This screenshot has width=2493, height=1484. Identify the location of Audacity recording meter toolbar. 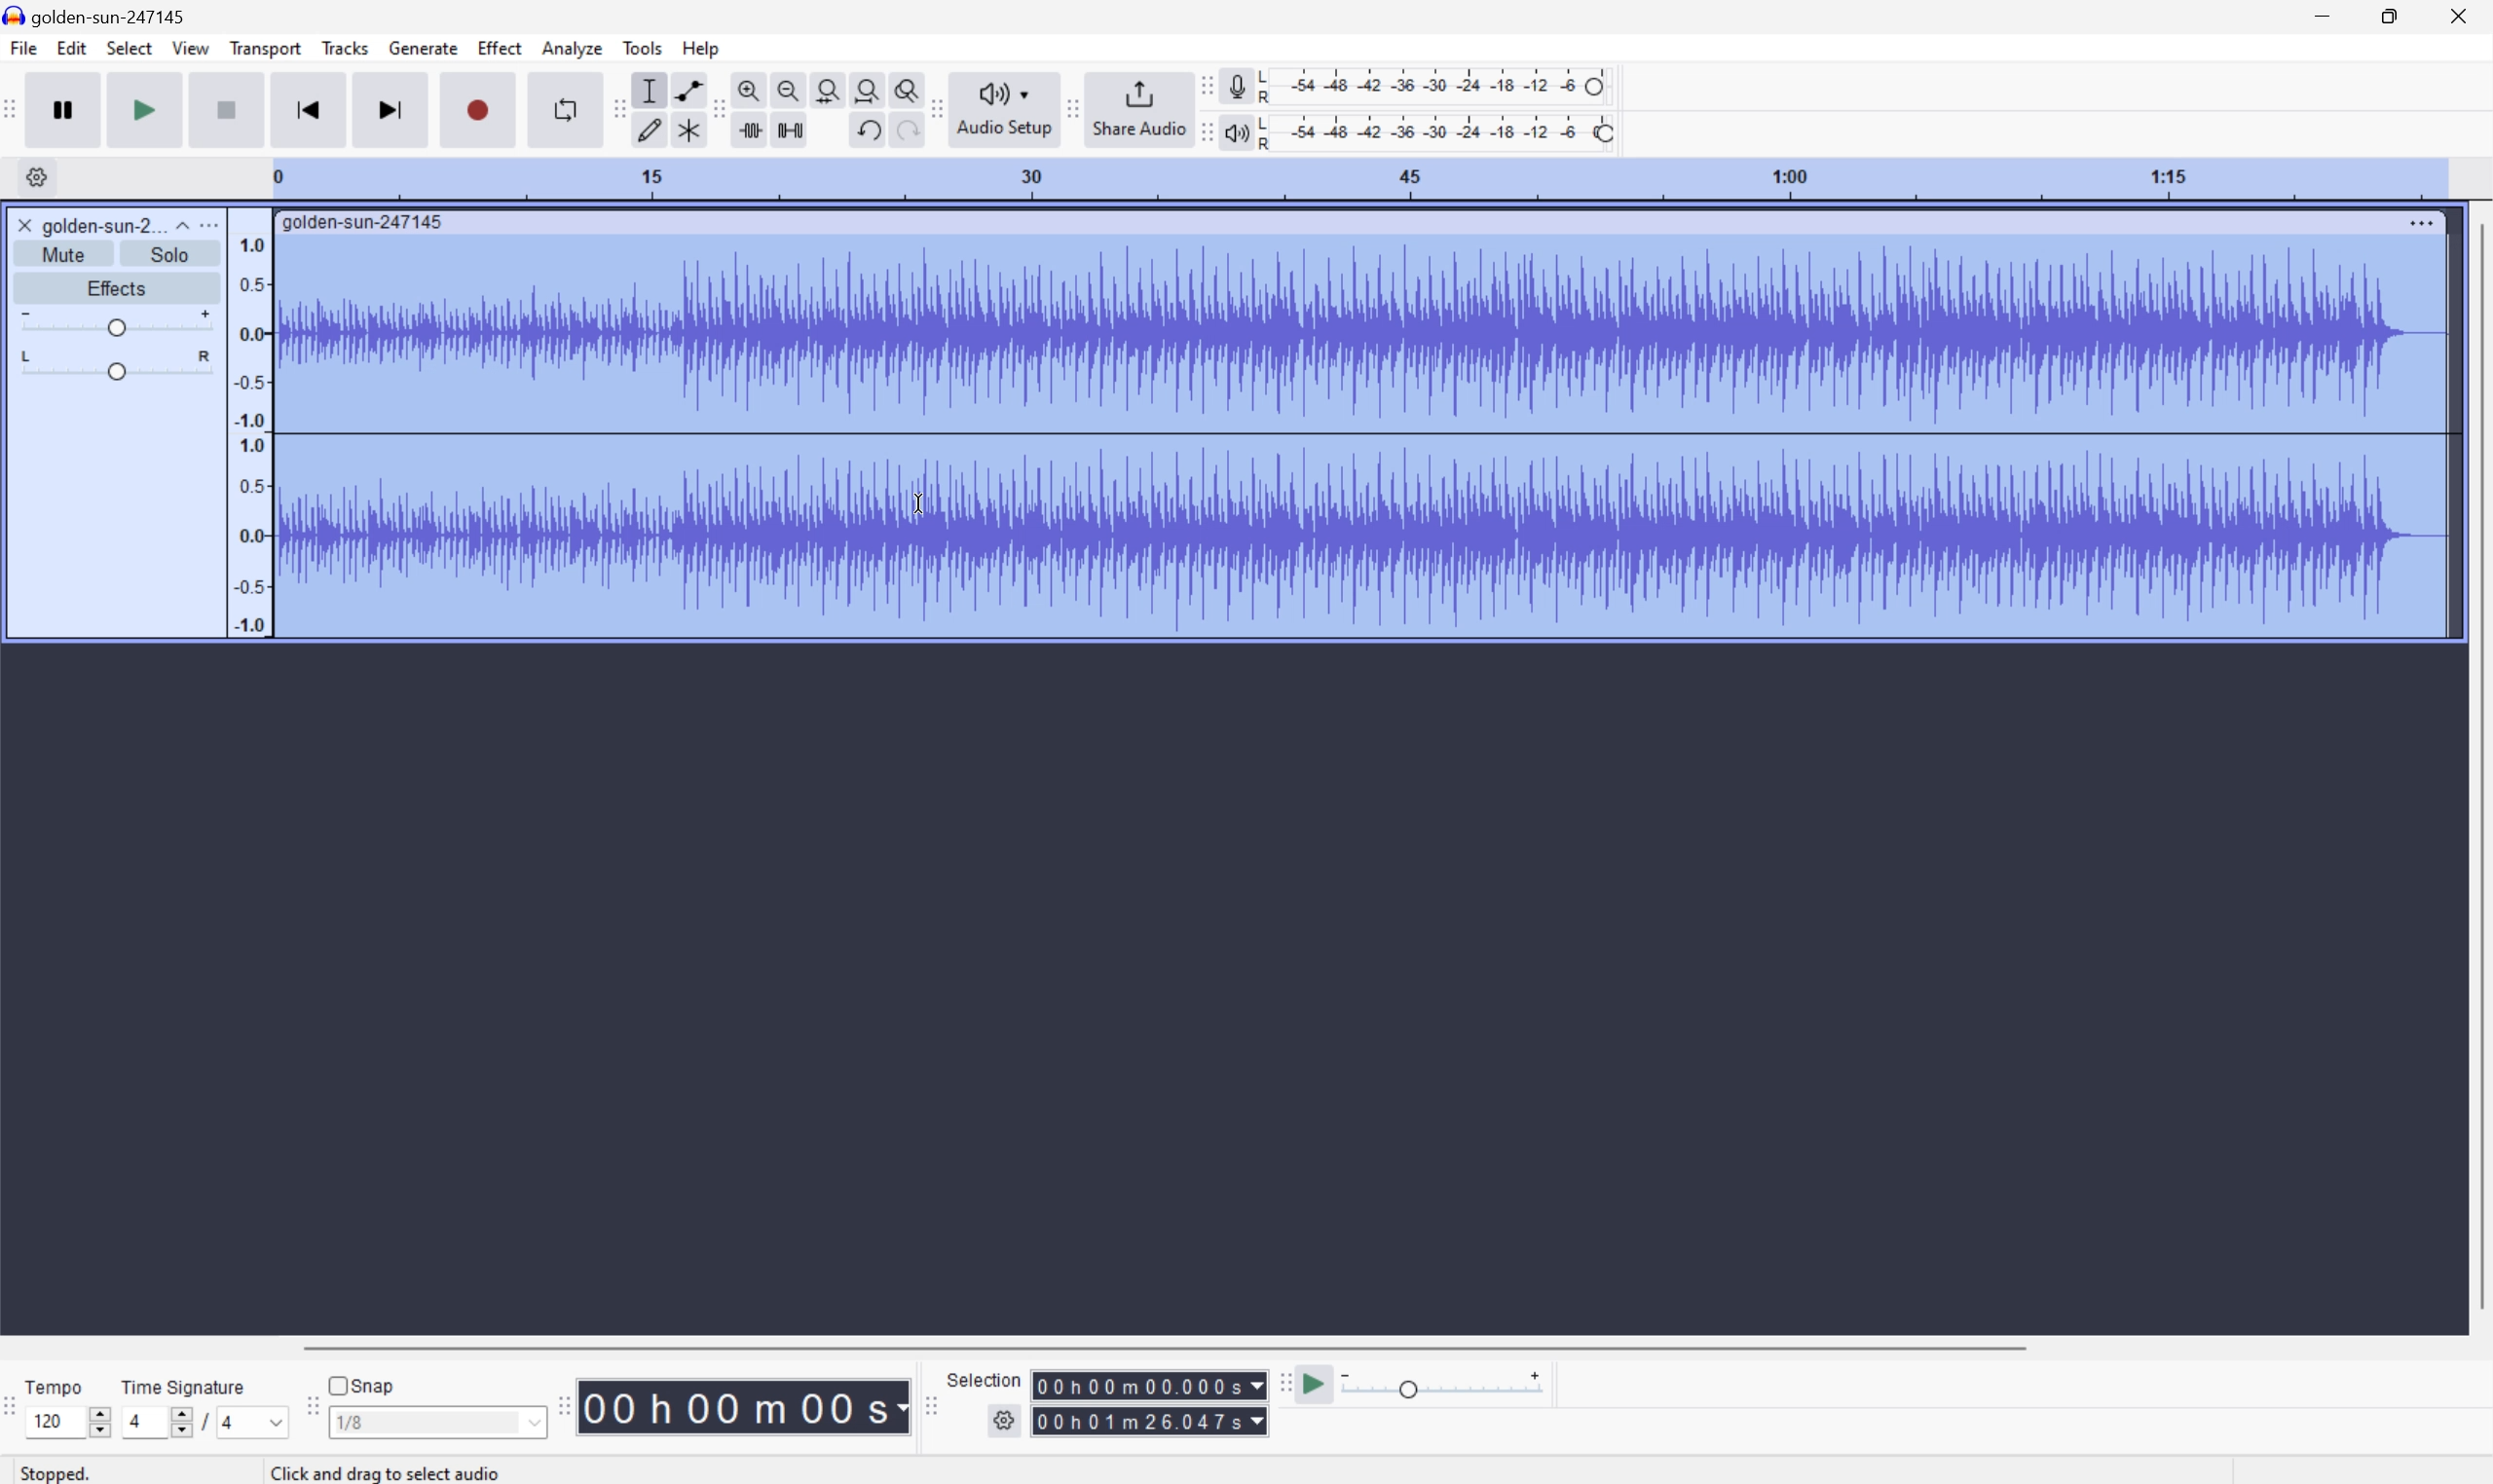
(1202, 86).